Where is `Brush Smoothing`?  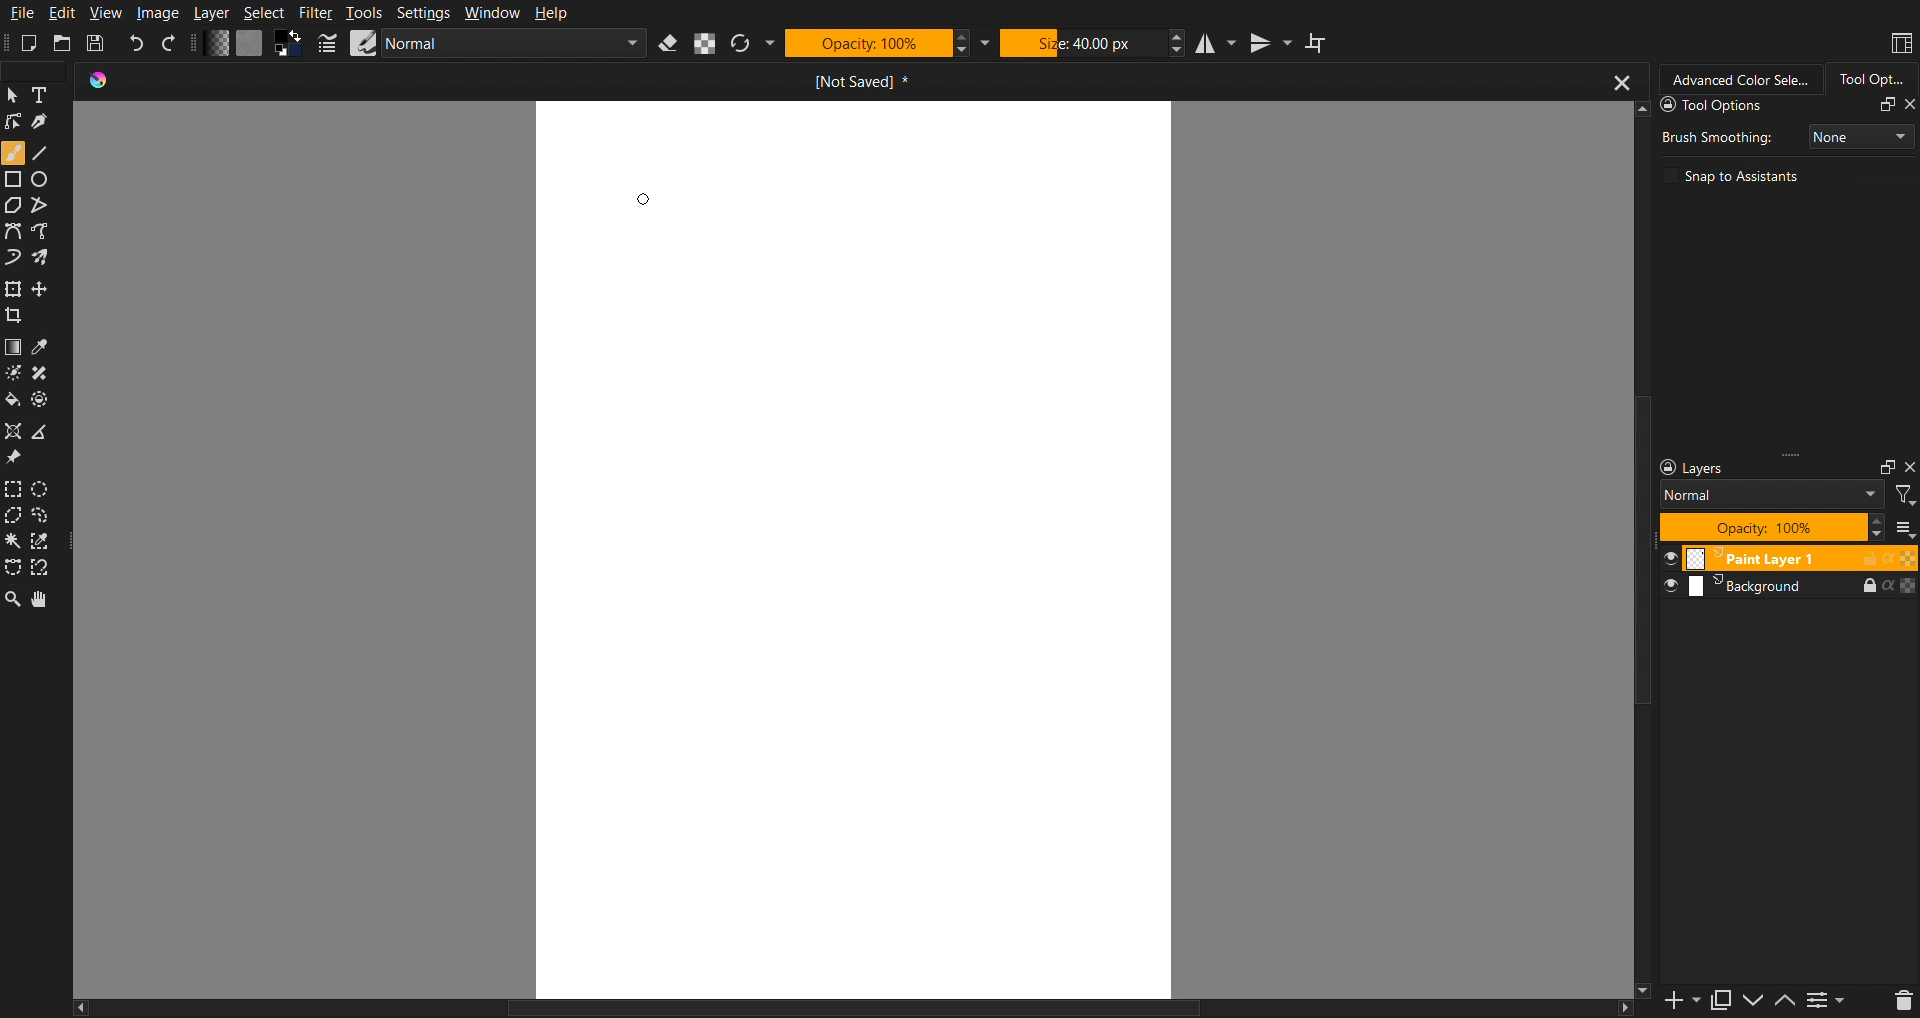 Brush Smoothing is located at coordinates (1715, 135).